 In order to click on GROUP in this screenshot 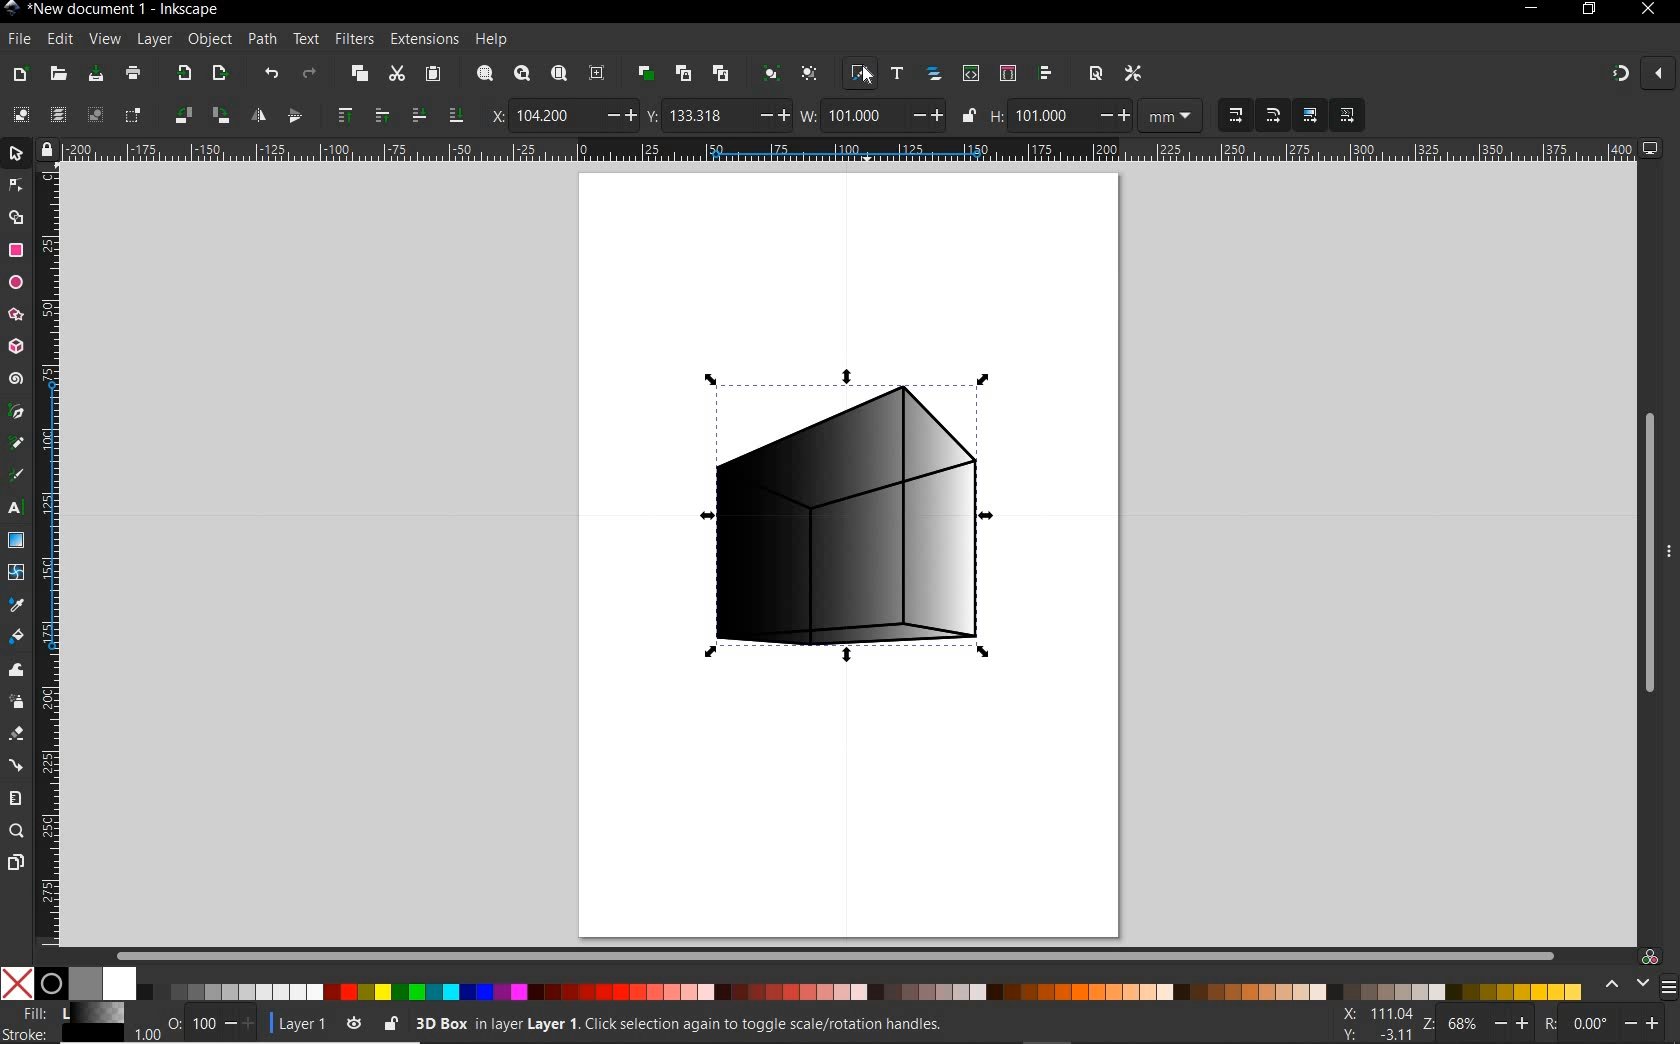, I will do `click(770, 72)`.